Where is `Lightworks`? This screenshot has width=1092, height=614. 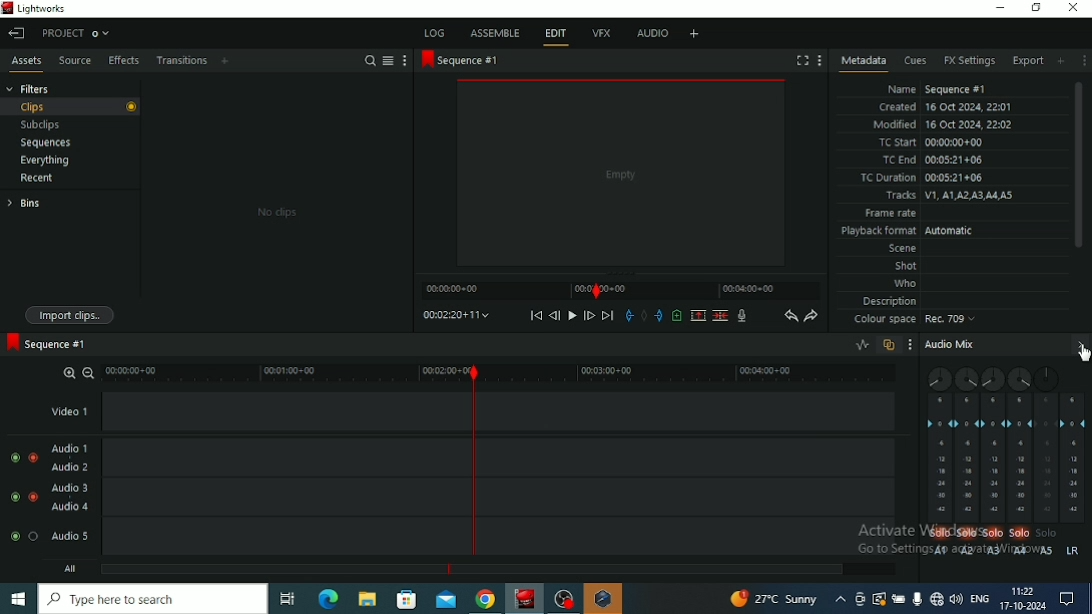 Lightworks is located at coordinates (526, 598).